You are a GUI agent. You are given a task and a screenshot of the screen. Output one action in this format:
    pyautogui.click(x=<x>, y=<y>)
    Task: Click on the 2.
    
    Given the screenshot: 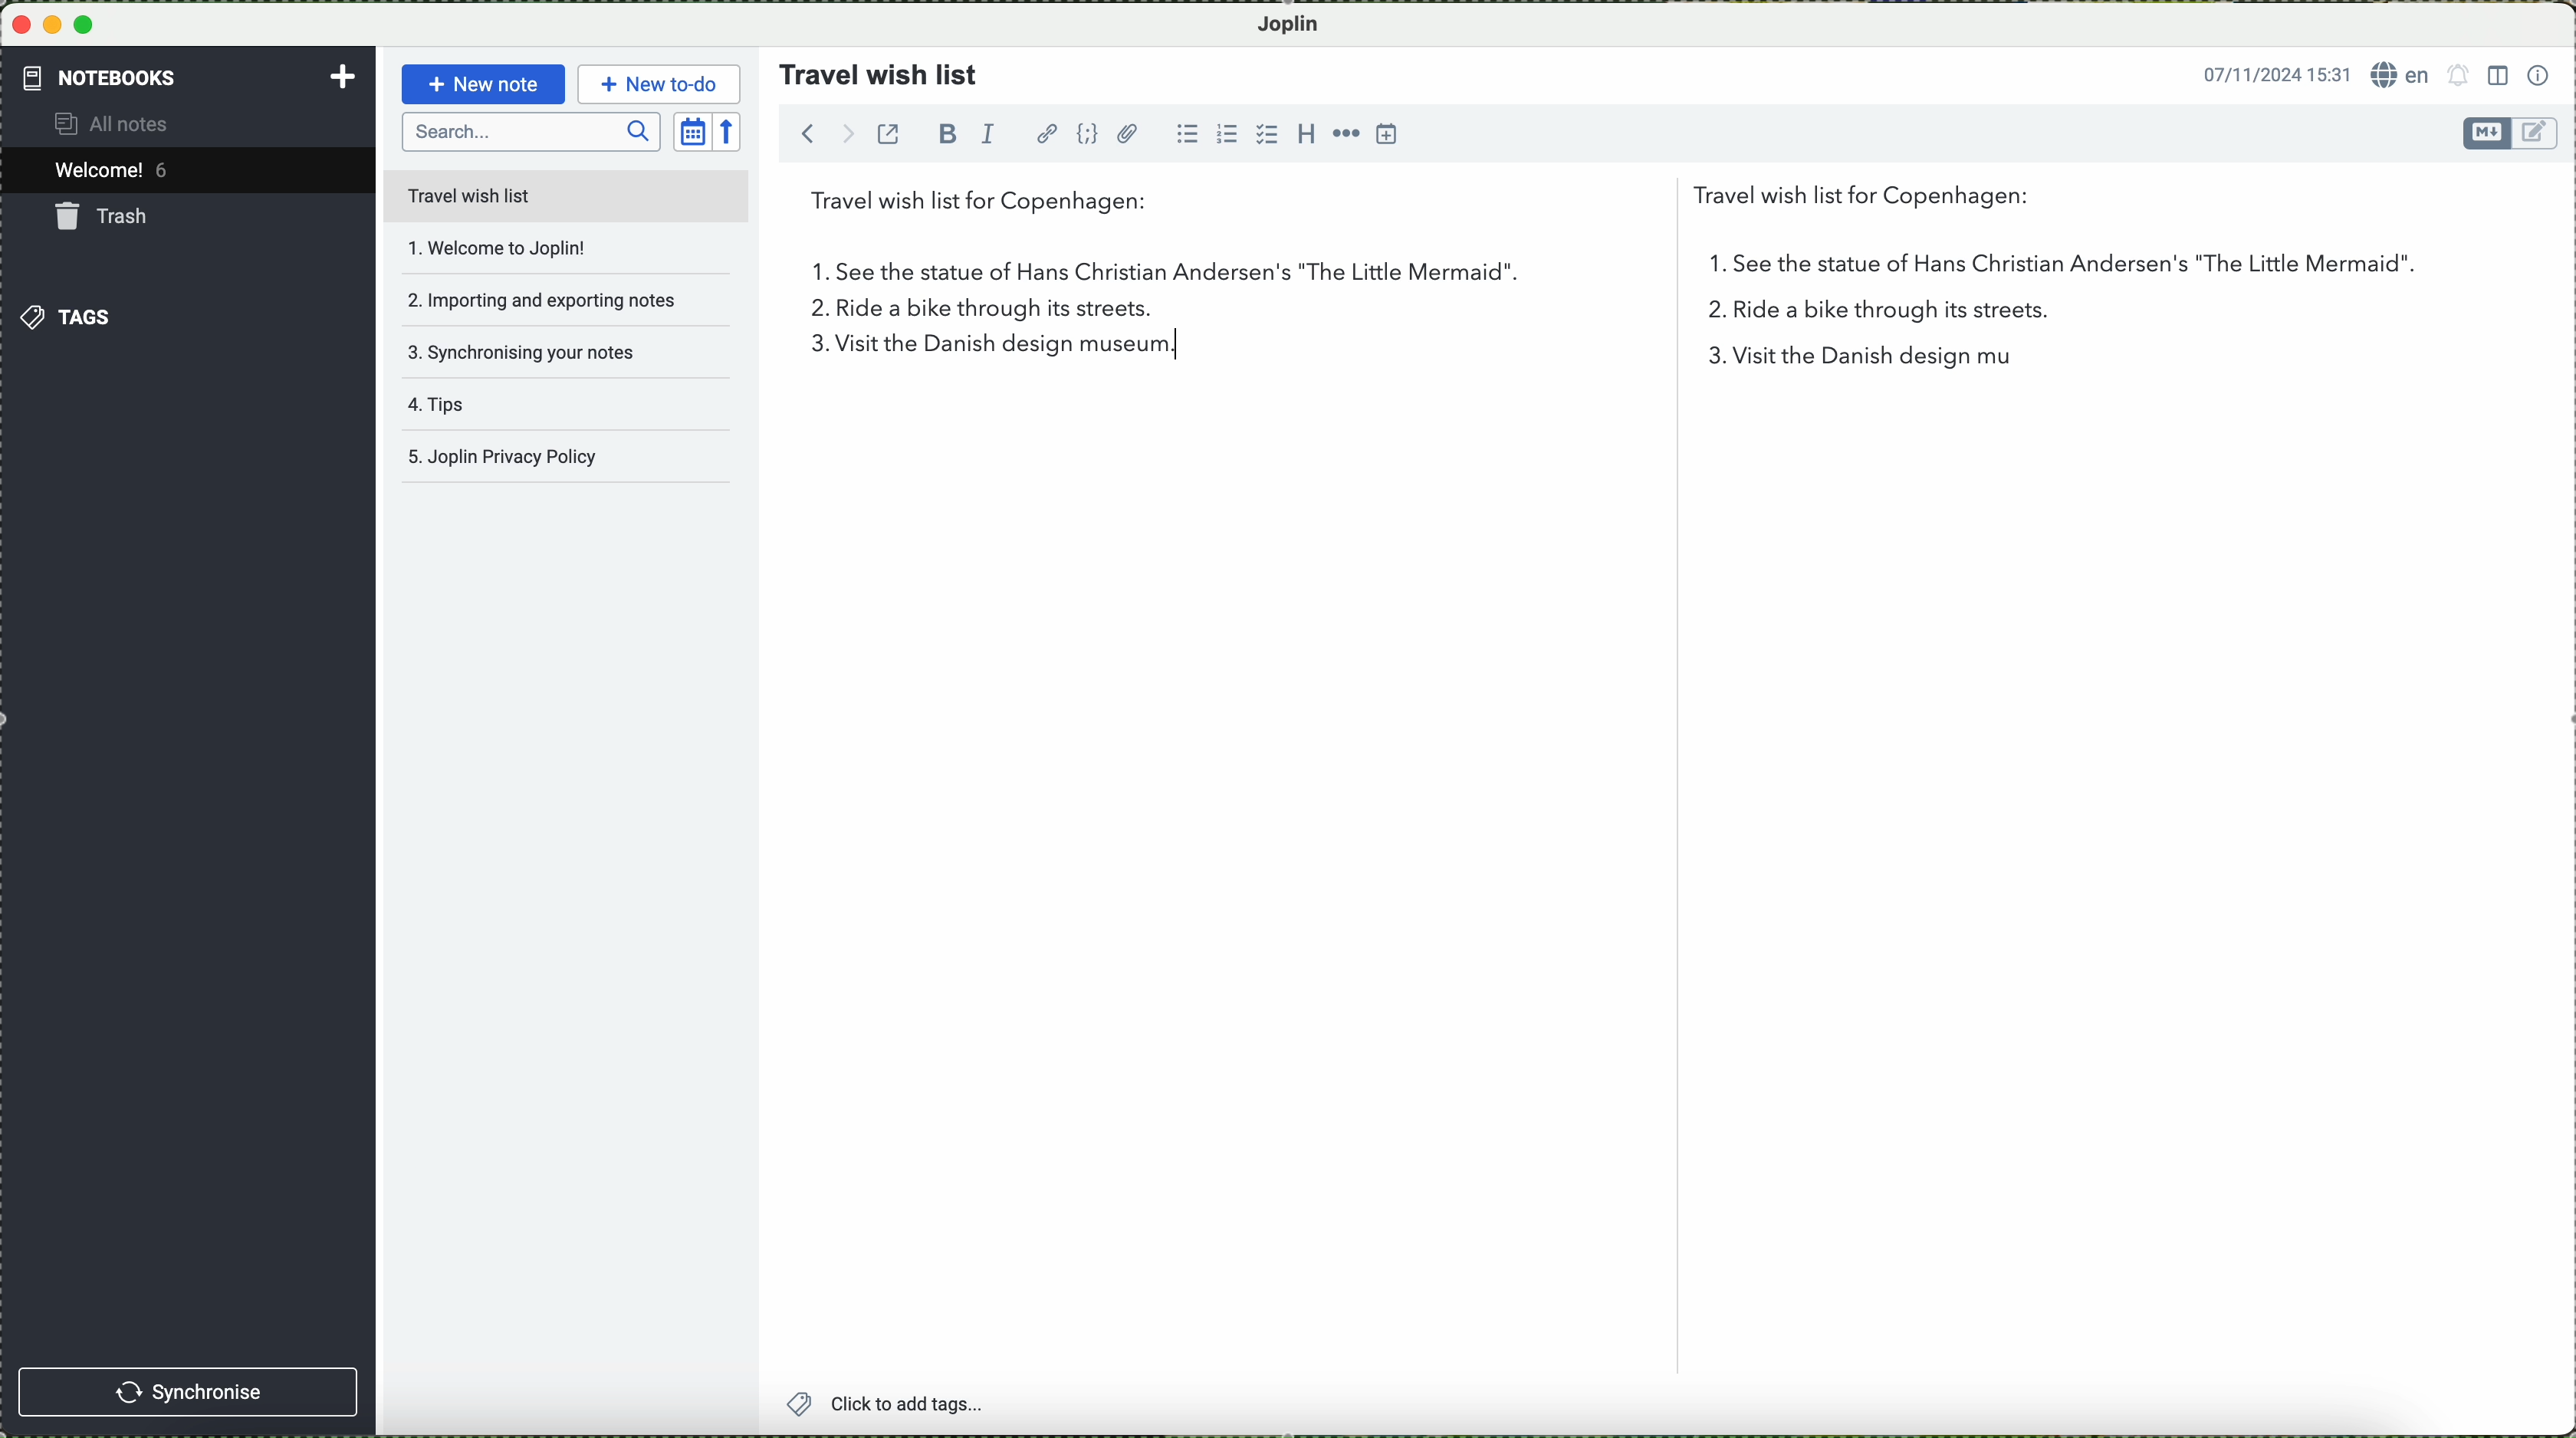 What is the action you would take?
    pyautogui.click(x=811, y=314)
    